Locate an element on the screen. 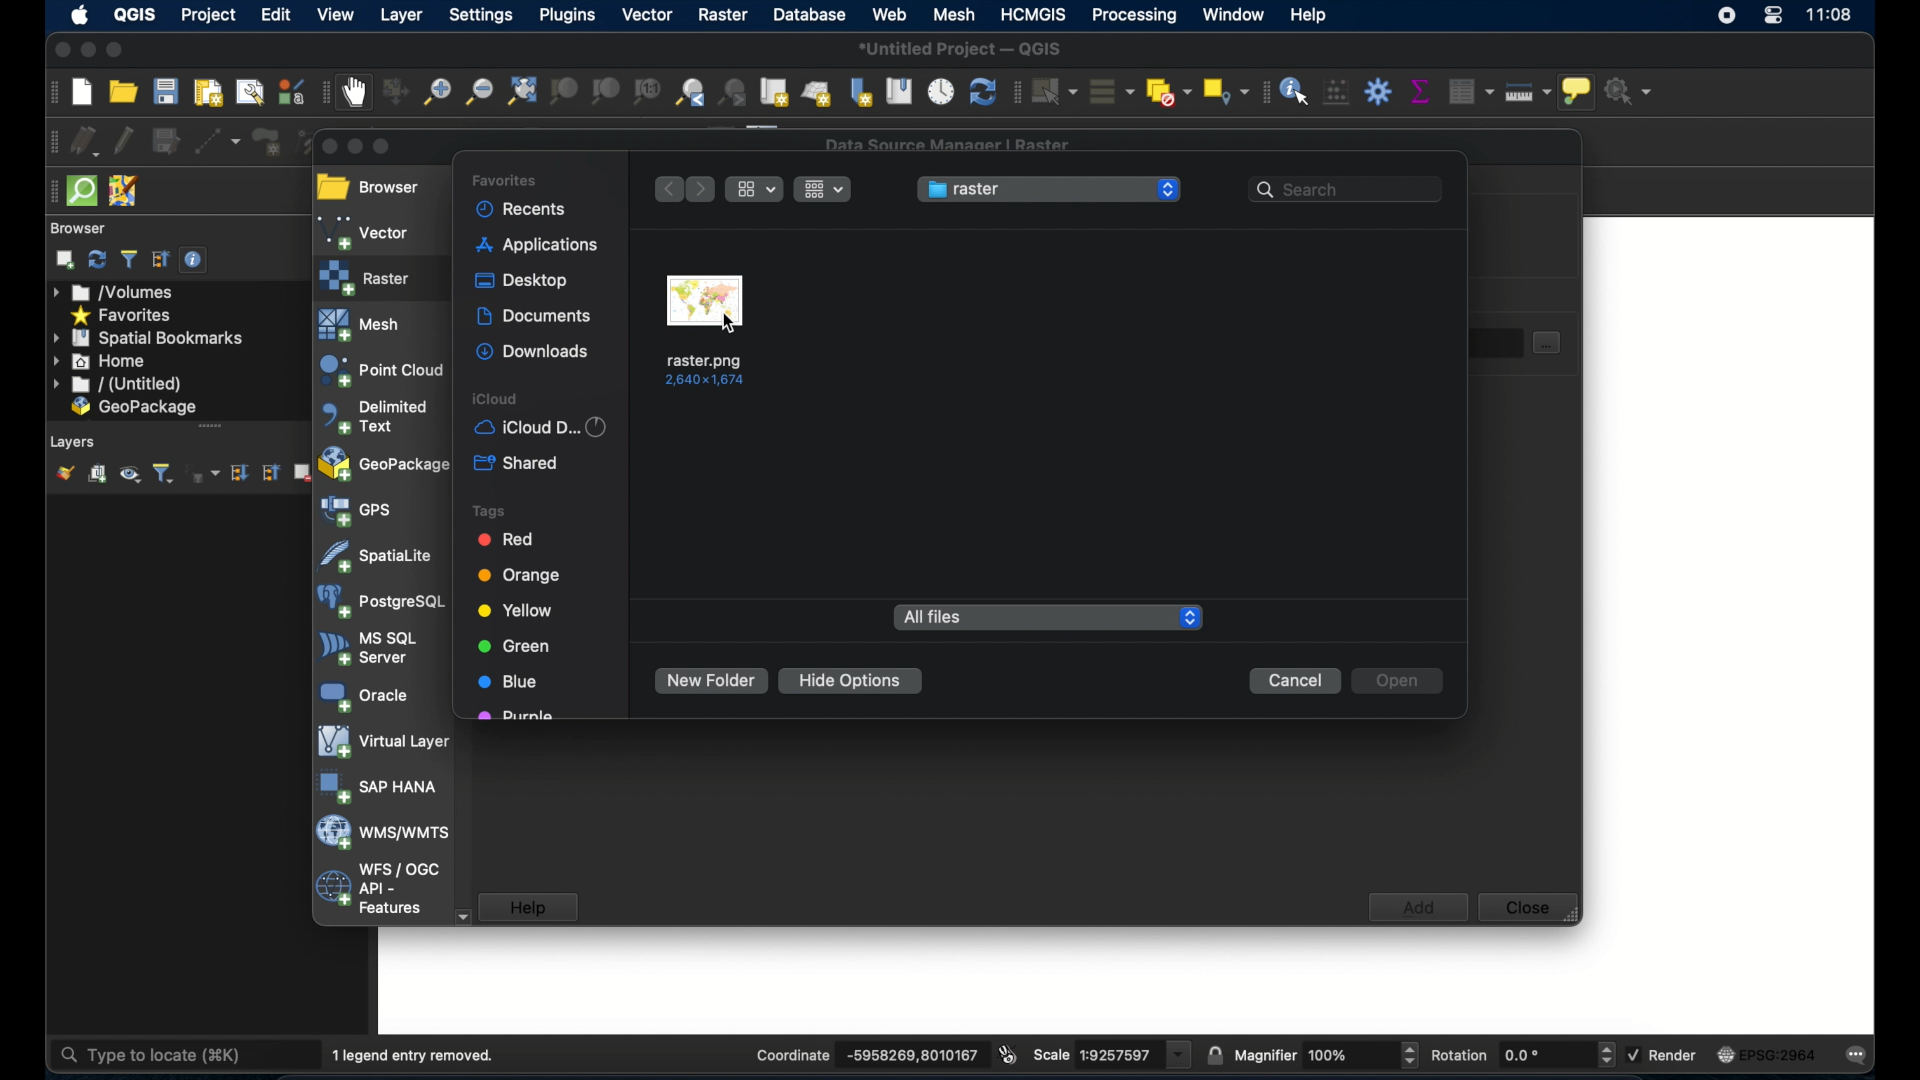 The height and width of the screenshot is (1080, 1920). 1 legend entry removed is located at coordinates (419, 1053).